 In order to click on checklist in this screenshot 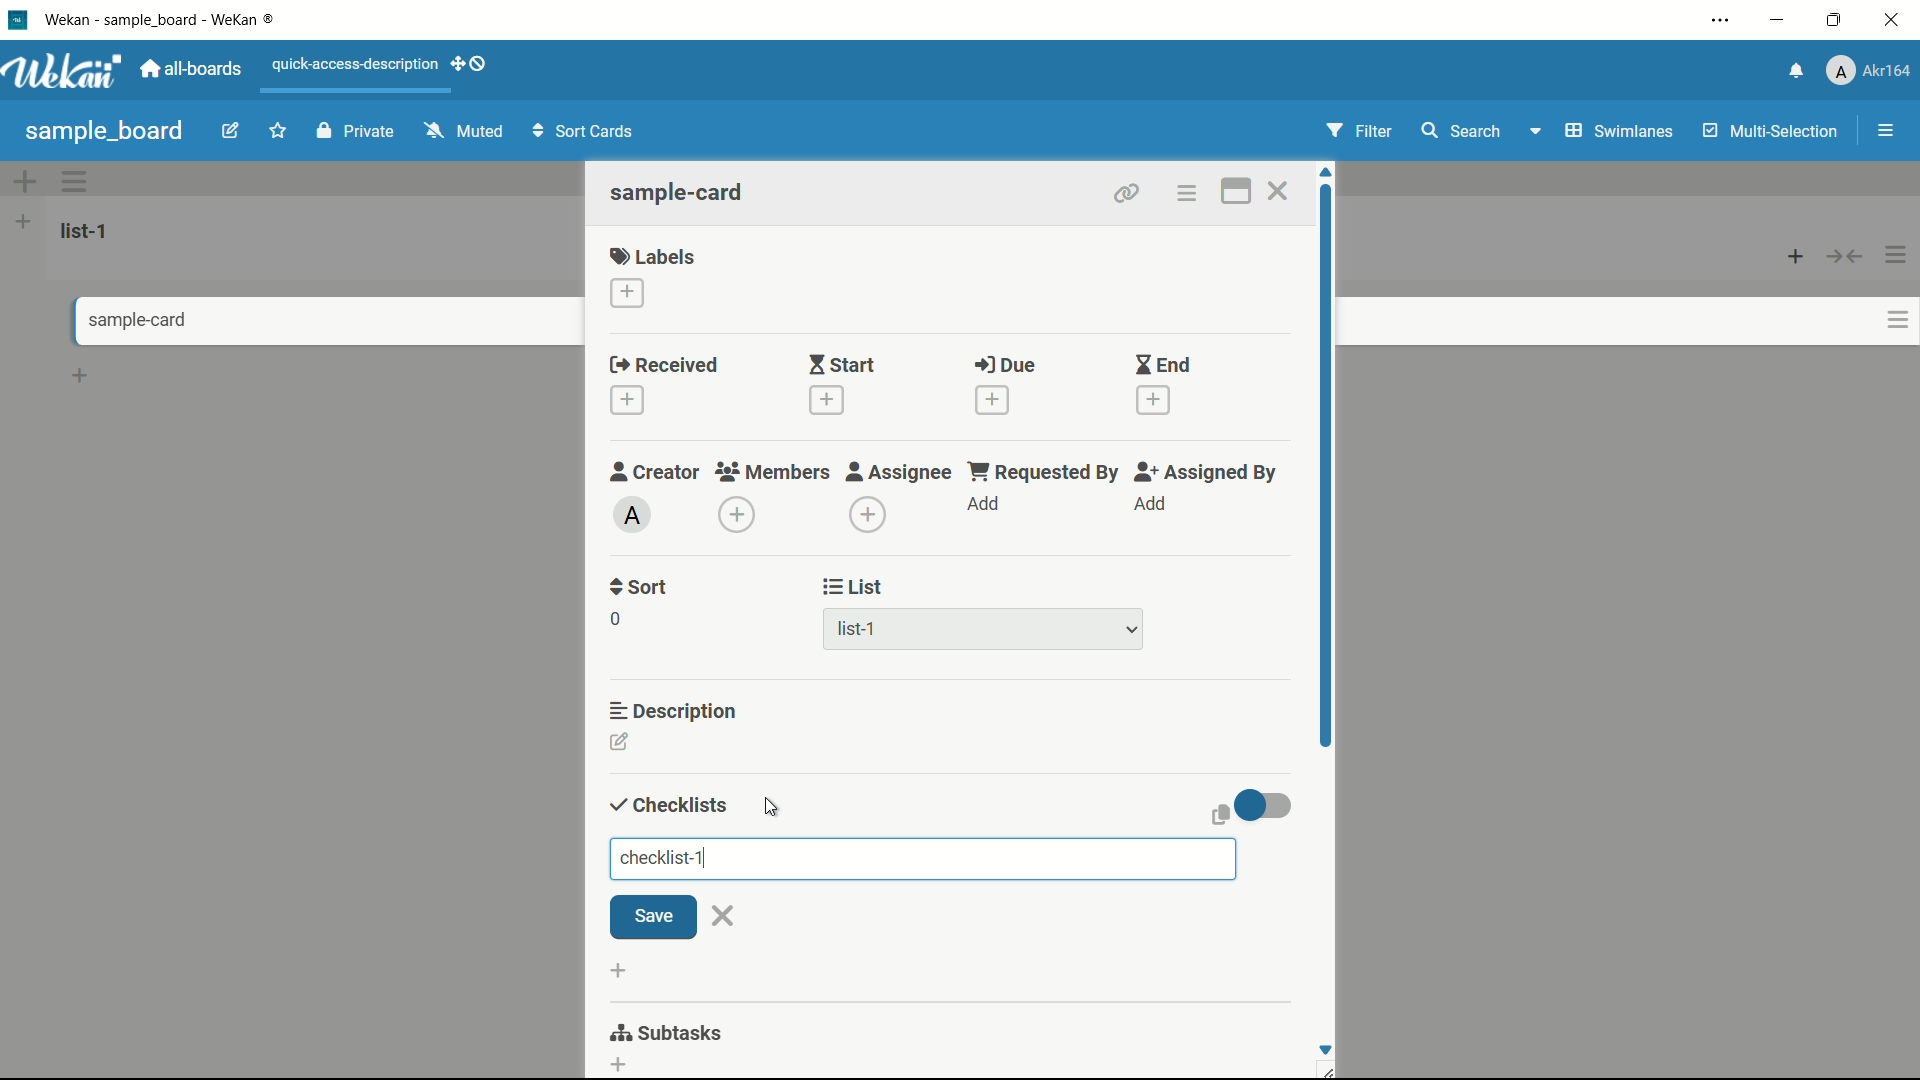, I will do `click(665, 806)`.